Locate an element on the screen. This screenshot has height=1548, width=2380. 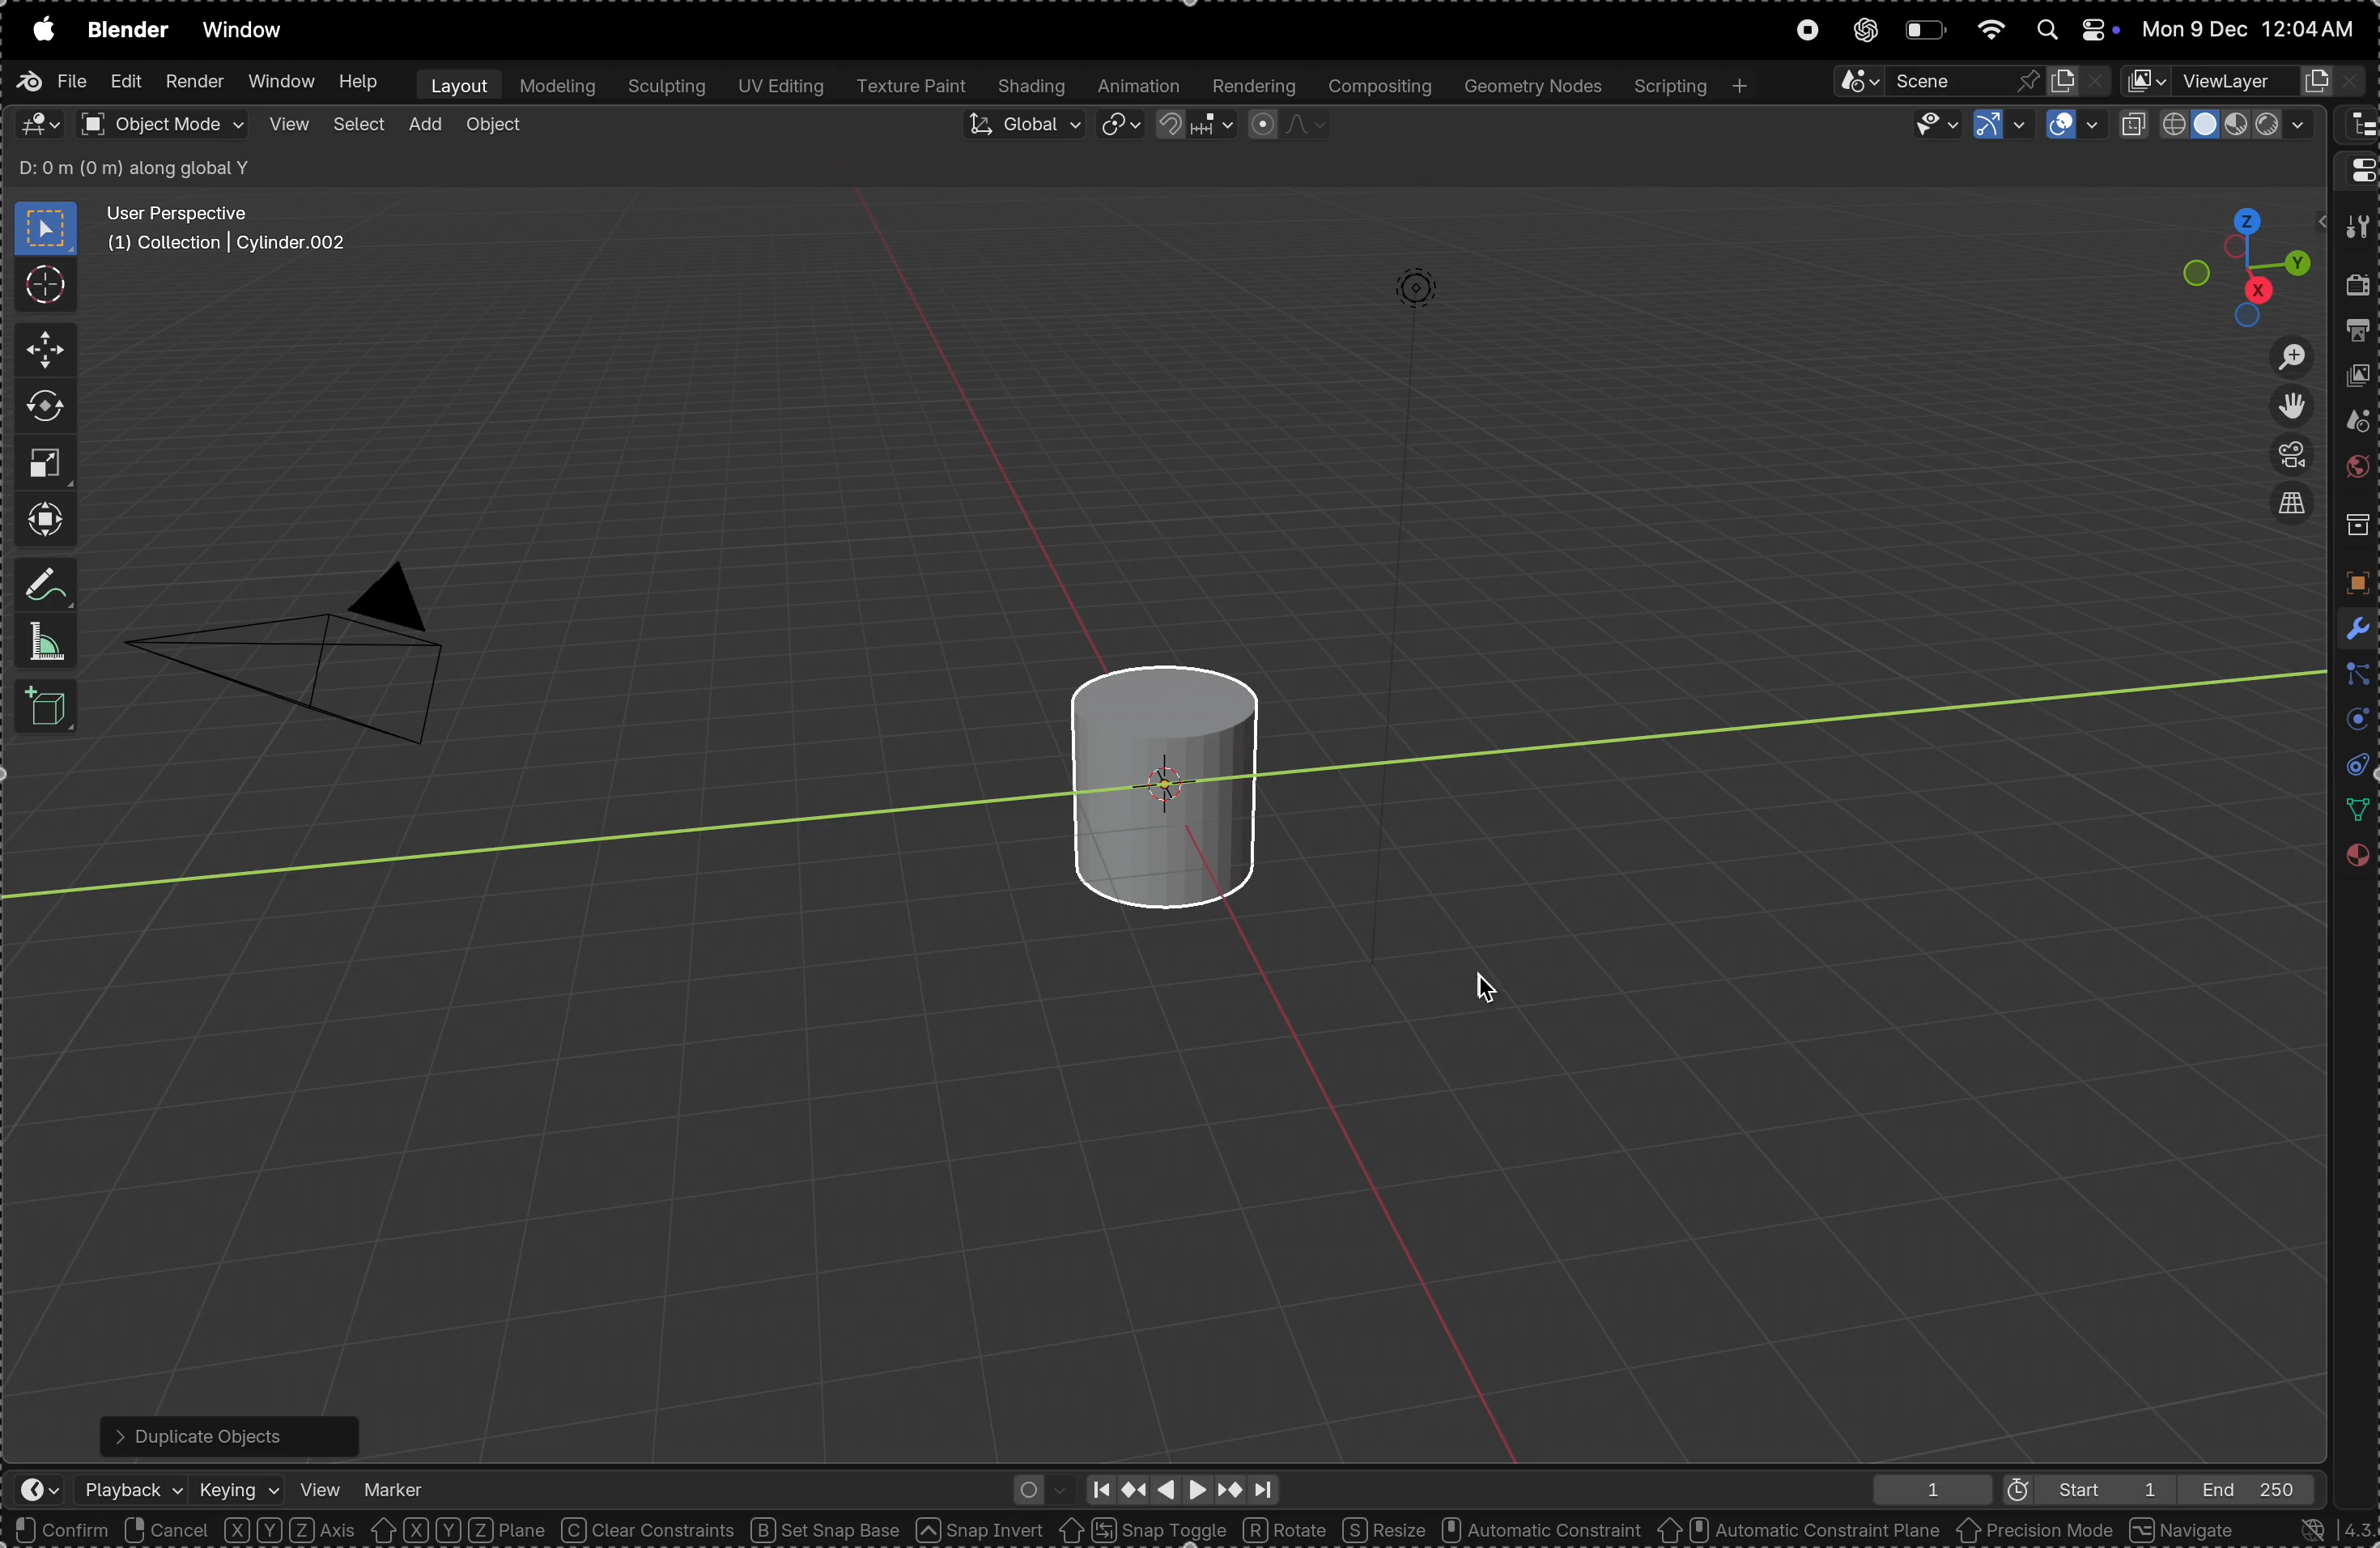
chatgpt is located at coordinates (1860, 31).